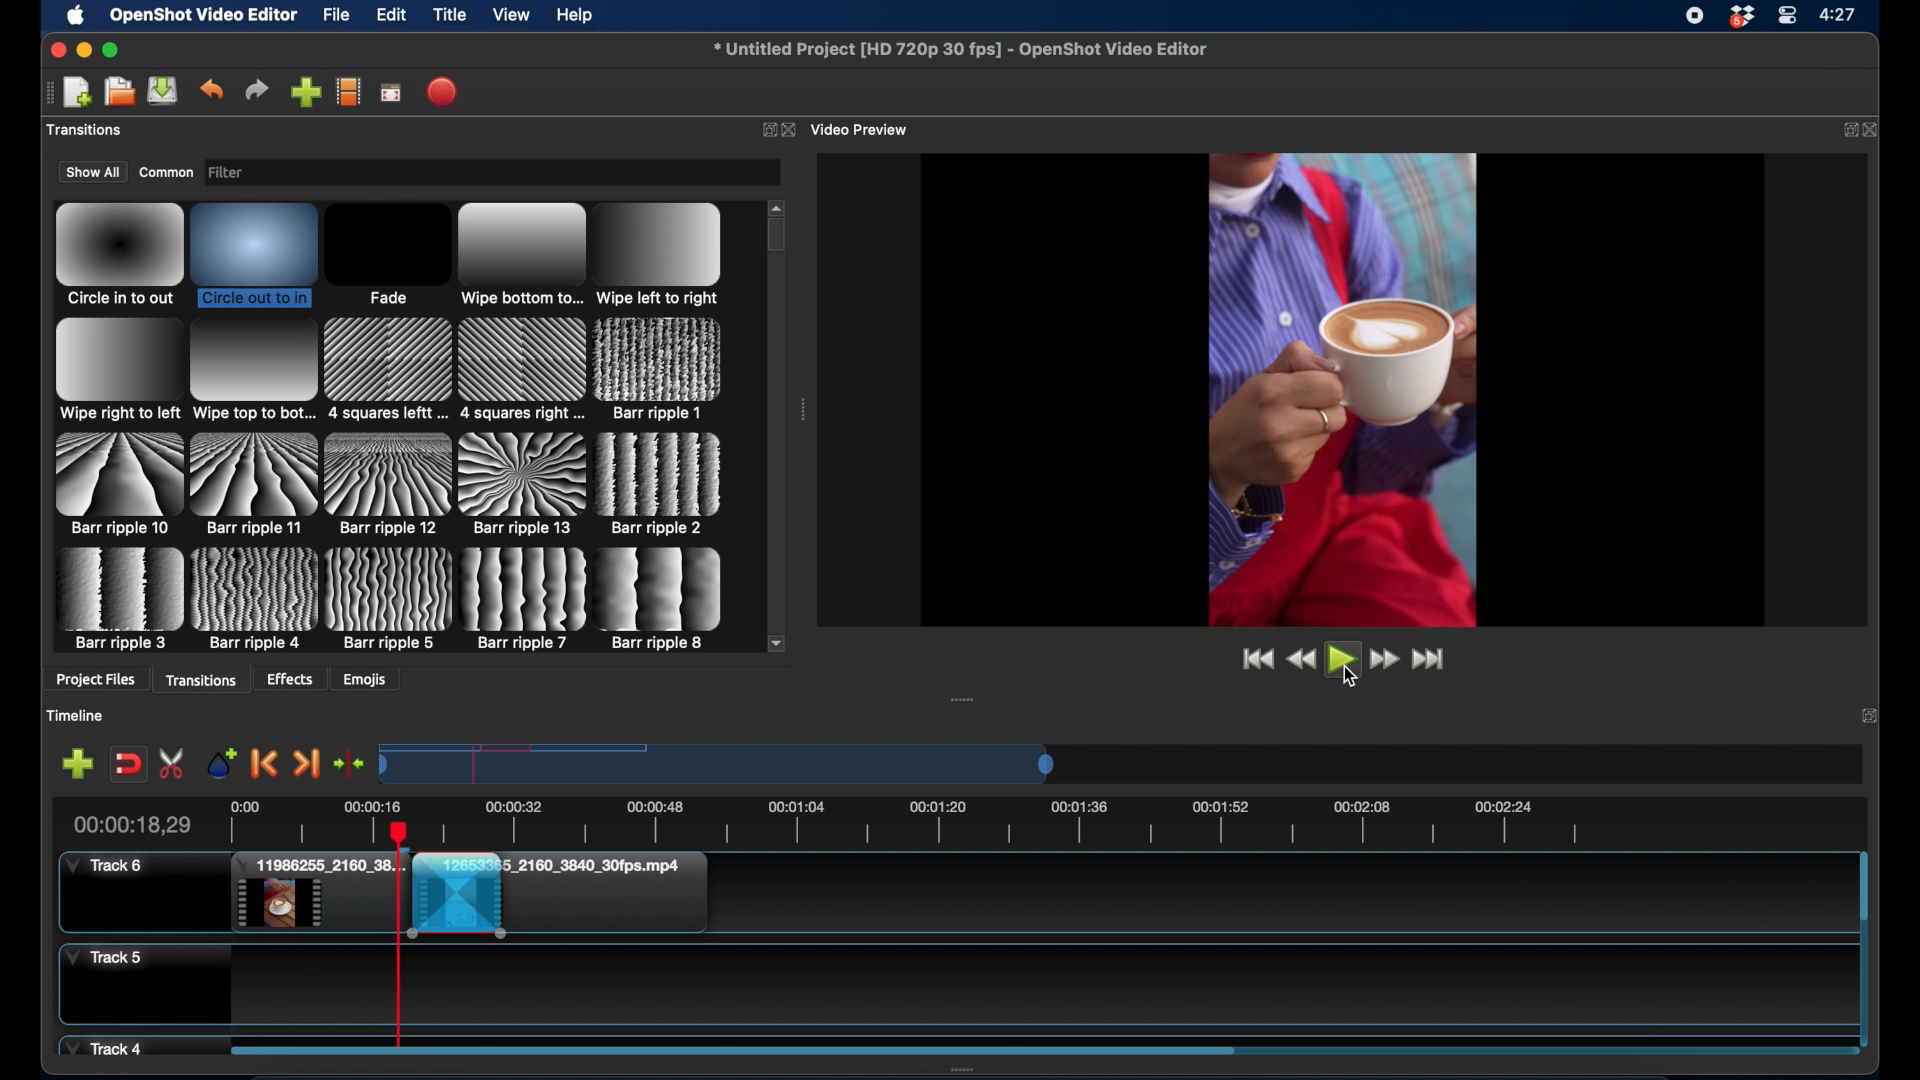 The width and height of the screenshot is (1920, 1080). I want to click on track 5, so click(104, 958).